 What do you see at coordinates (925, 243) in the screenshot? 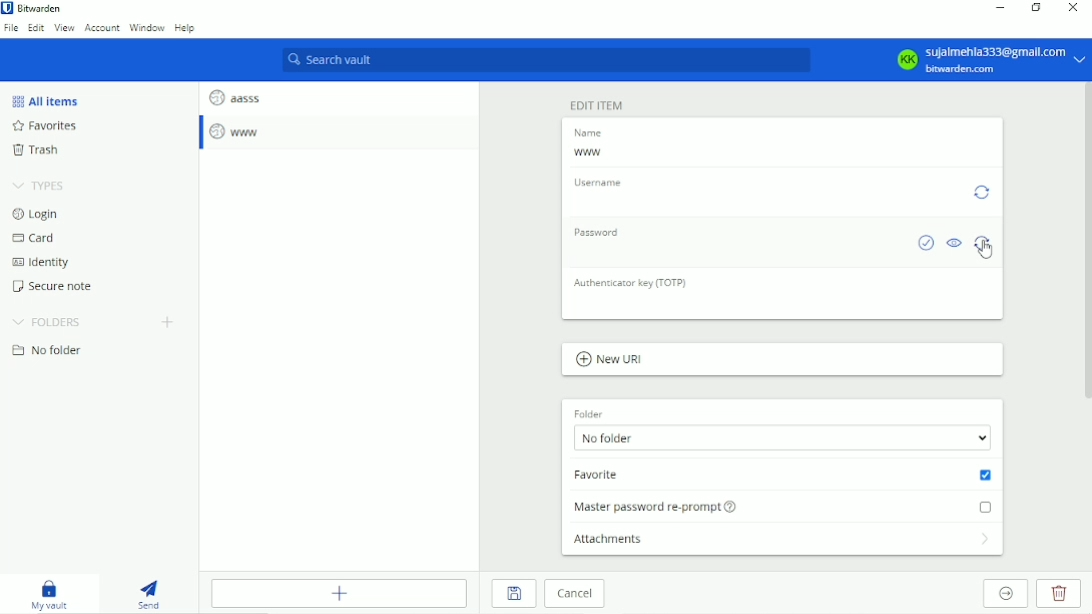
I see `Check if password has been exposed` at bounding box center [925, 243].